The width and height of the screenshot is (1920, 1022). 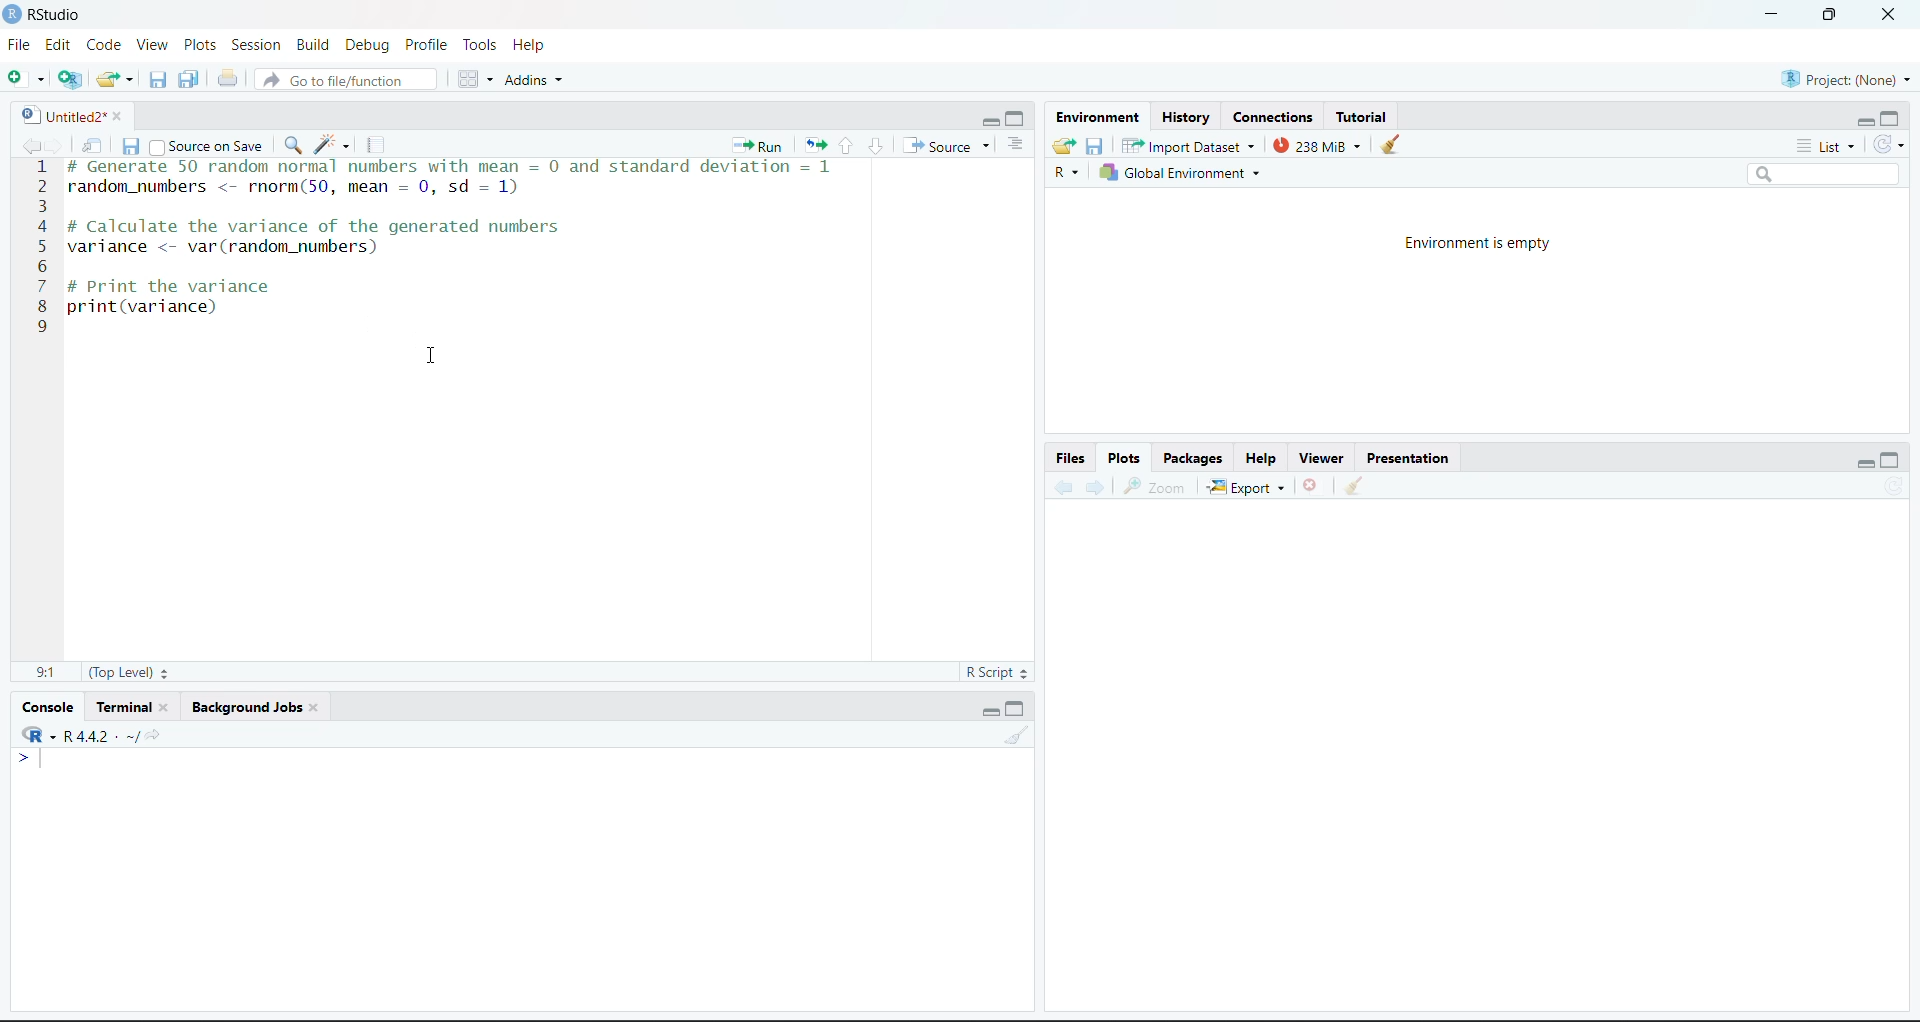 I want to click on Help, so click(x=1260, y=458).